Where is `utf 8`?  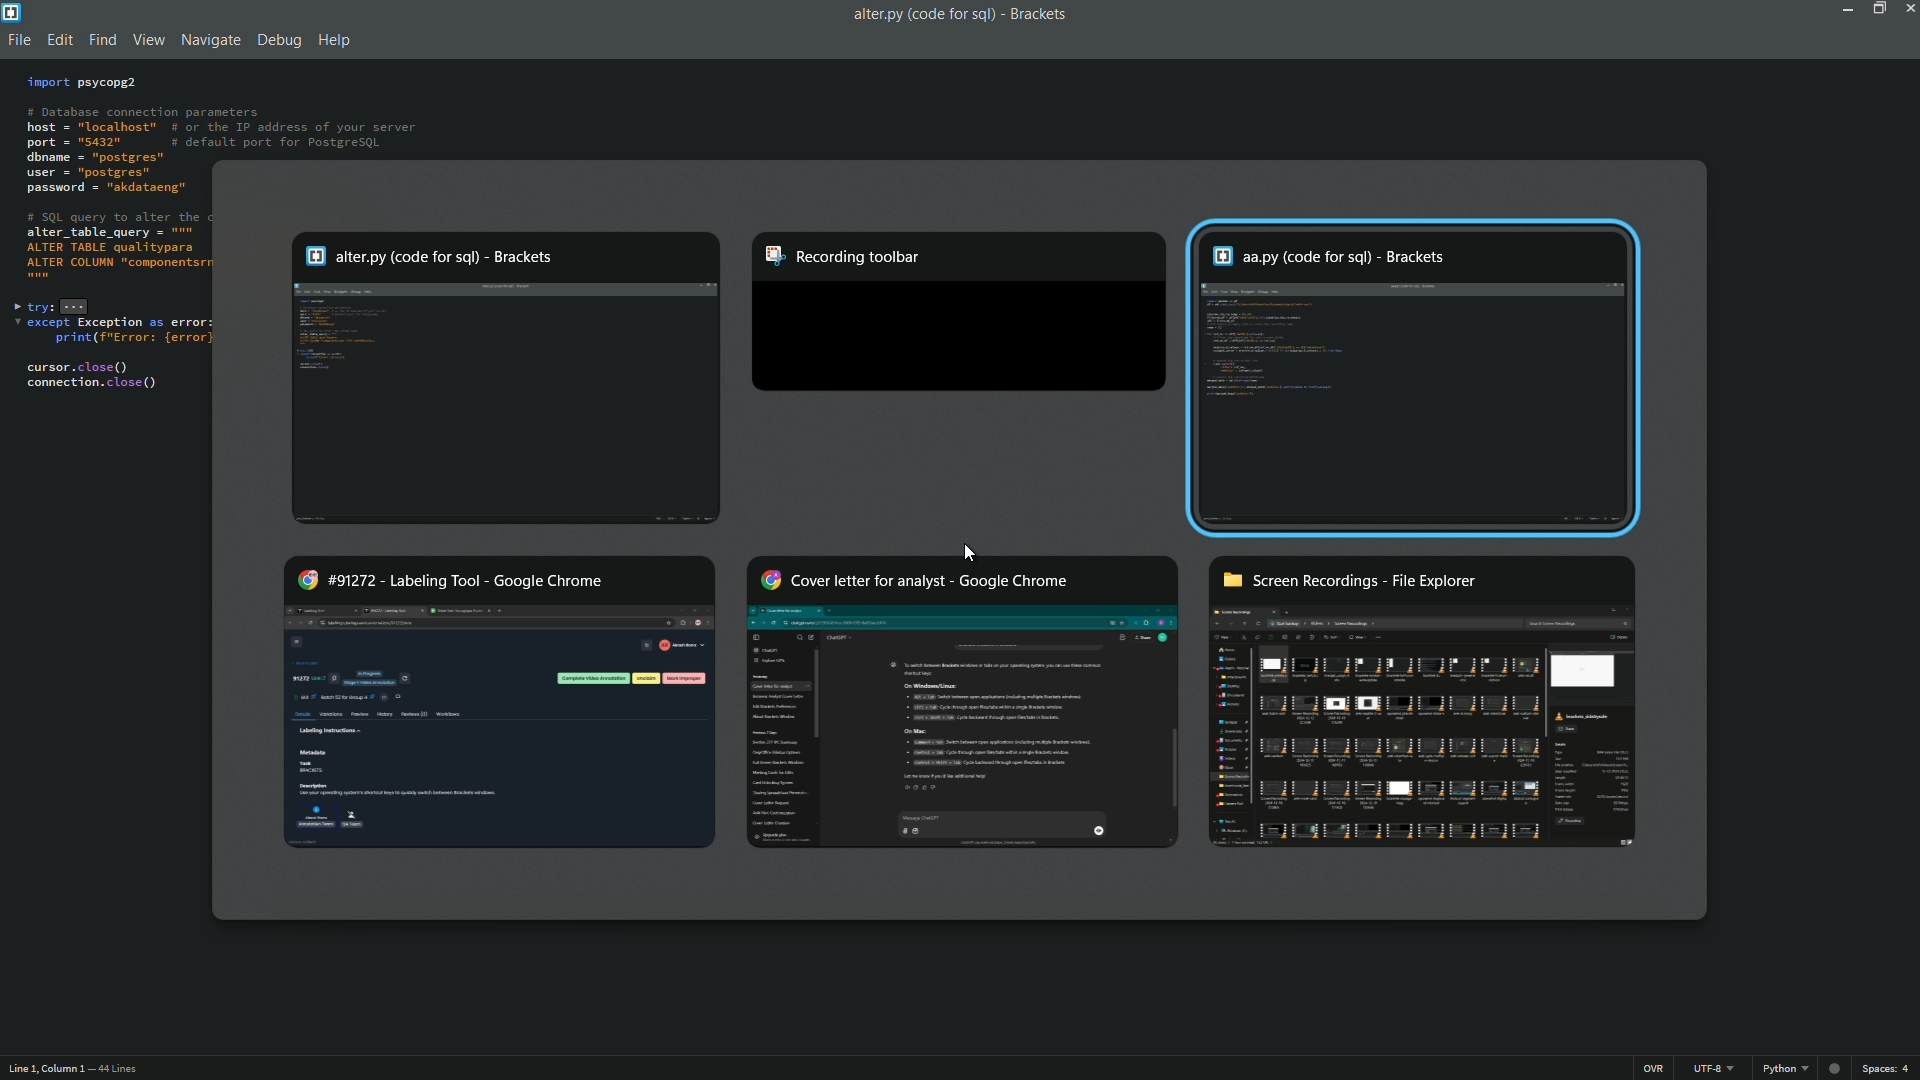 utf 8 is located at coordinates (1715, 1070).